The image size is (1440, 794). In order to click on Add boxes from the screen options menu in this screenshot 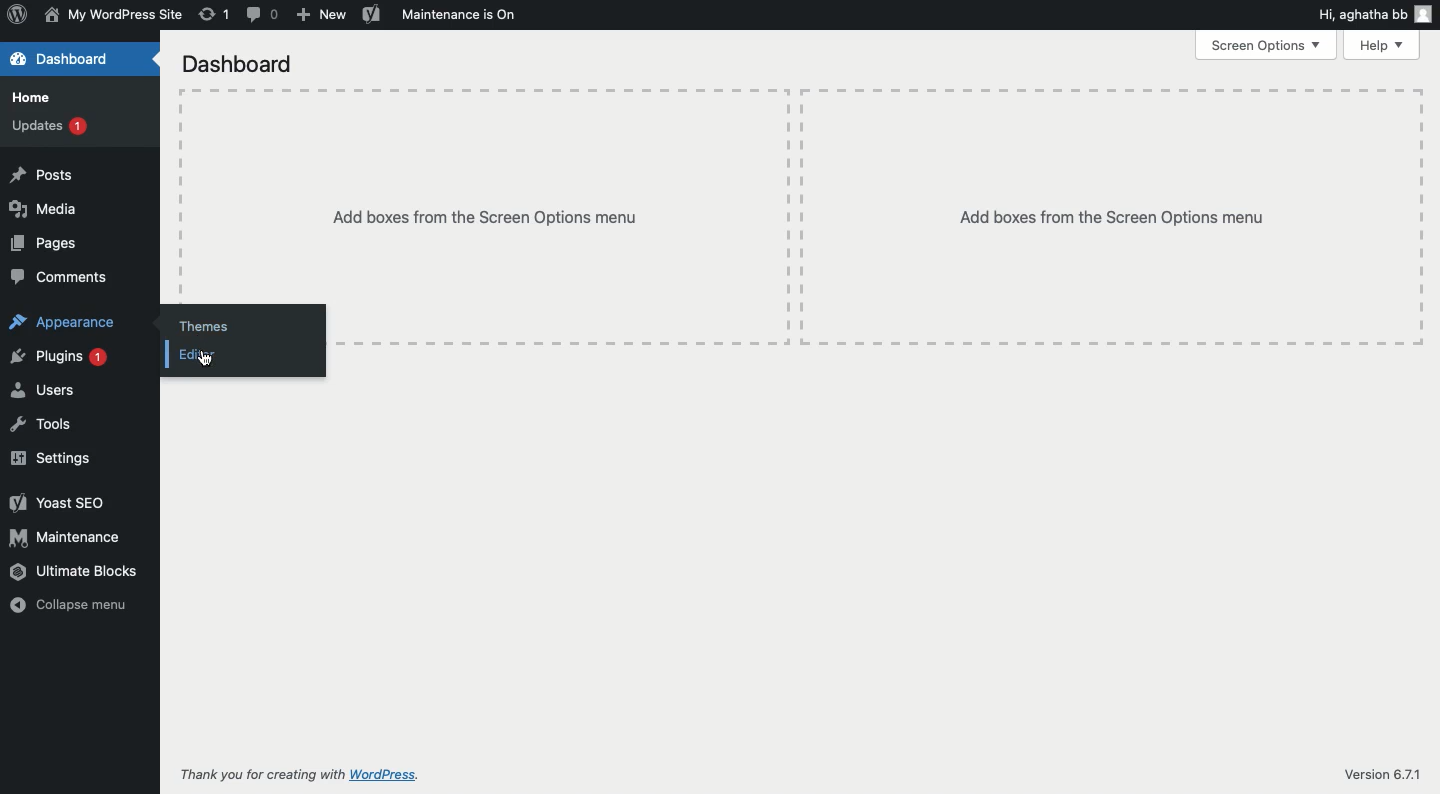, I will do `click(803, 194)`.